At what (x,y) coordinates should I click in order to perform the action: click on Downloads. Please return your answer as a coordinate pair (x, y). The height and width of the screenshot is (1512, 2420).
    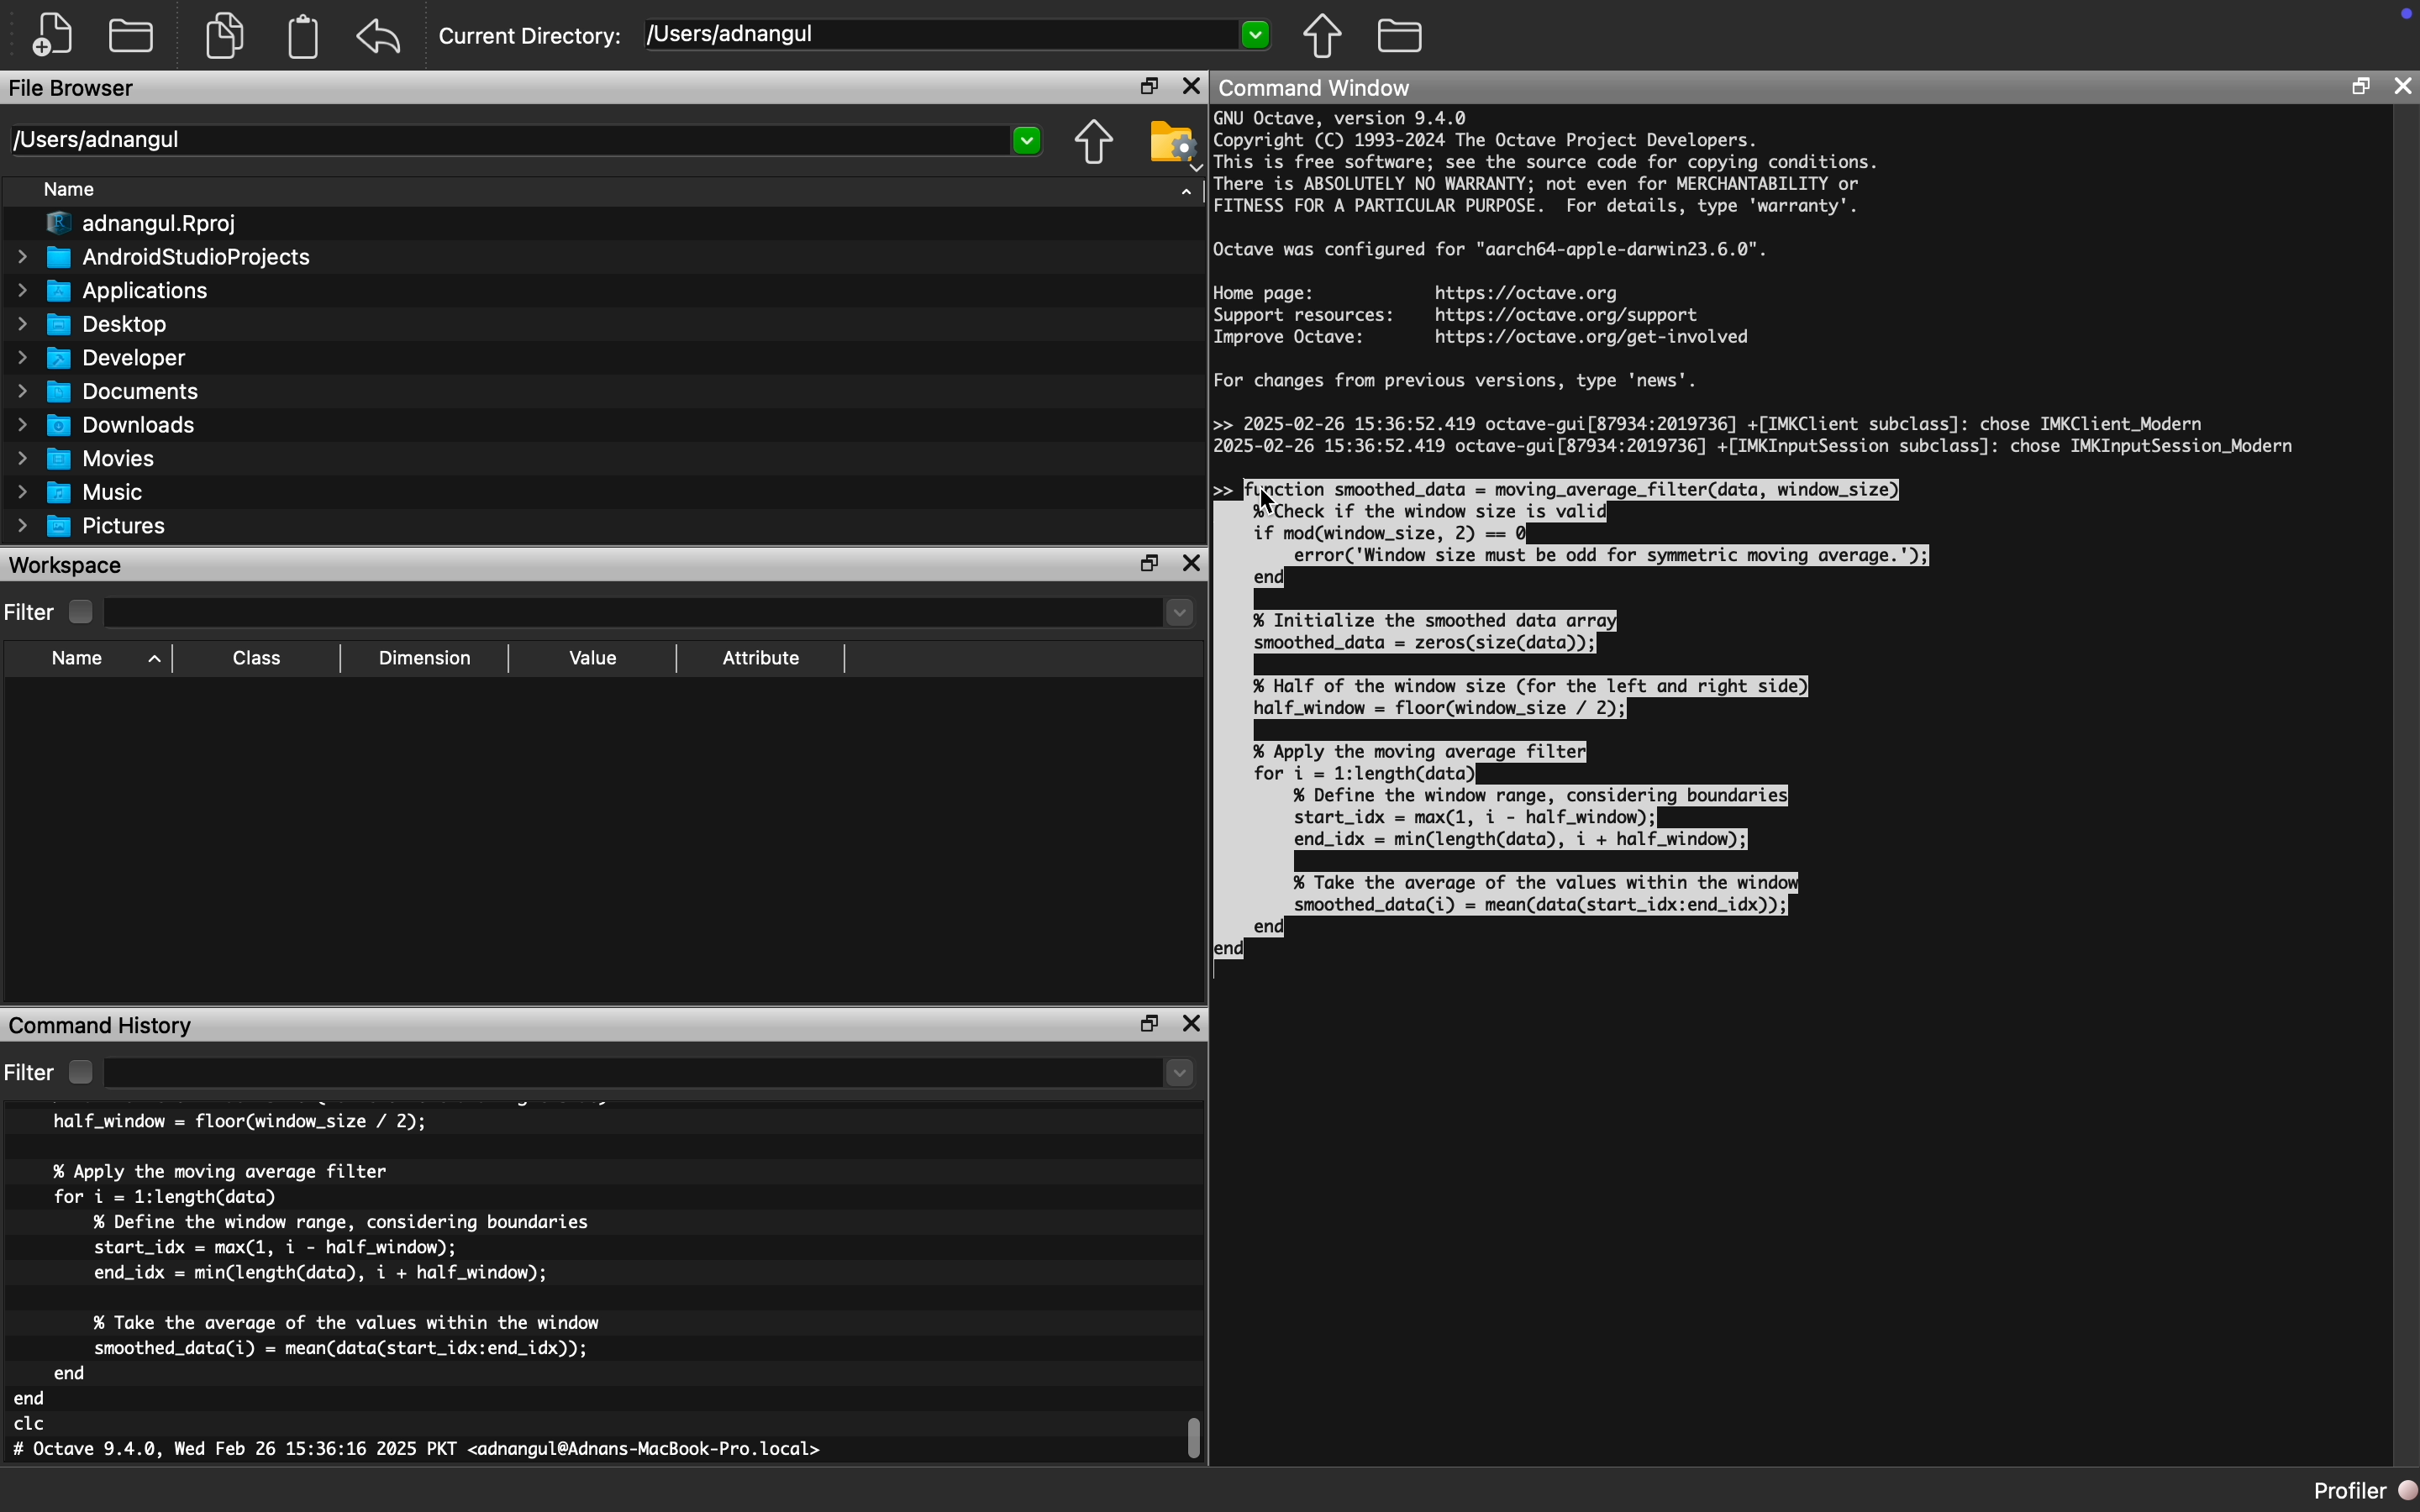
    Looking at the image, I should click on (109, 427).